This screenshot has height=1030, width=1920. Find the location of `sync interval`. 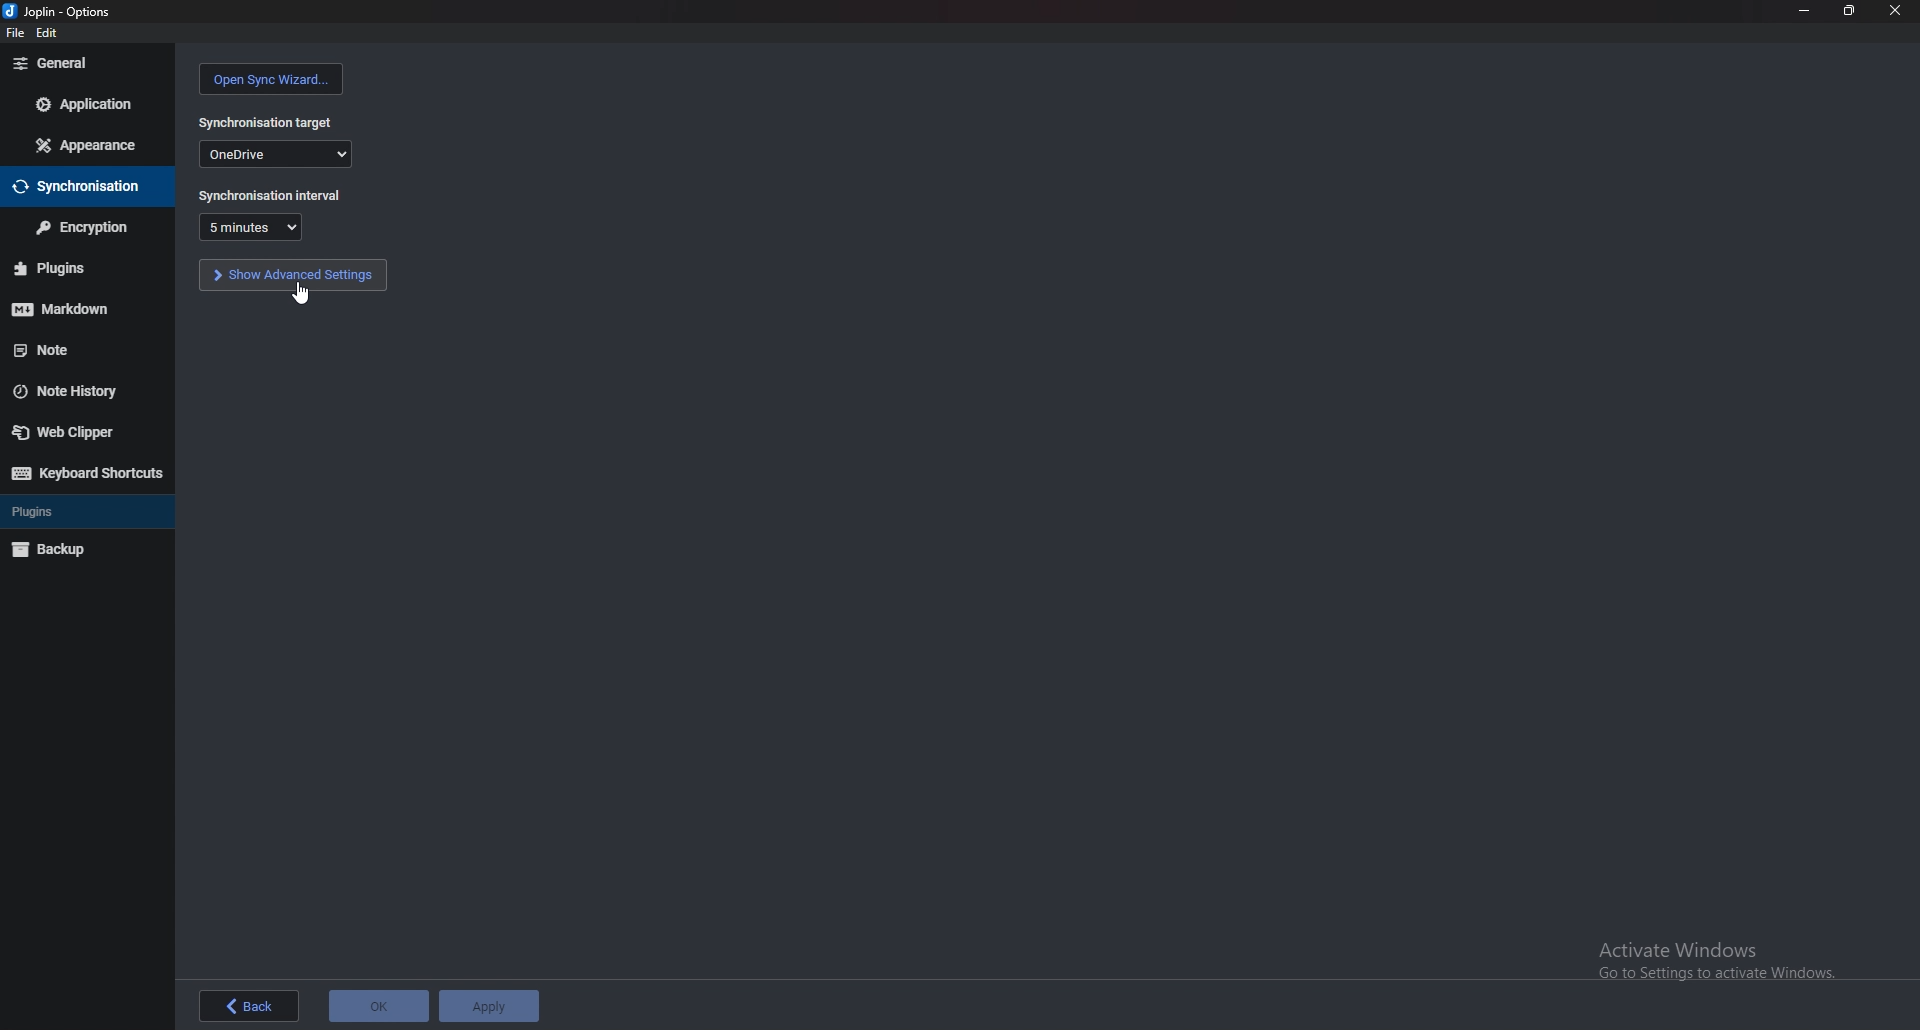

sync interval is located at coordinates (269, 195).